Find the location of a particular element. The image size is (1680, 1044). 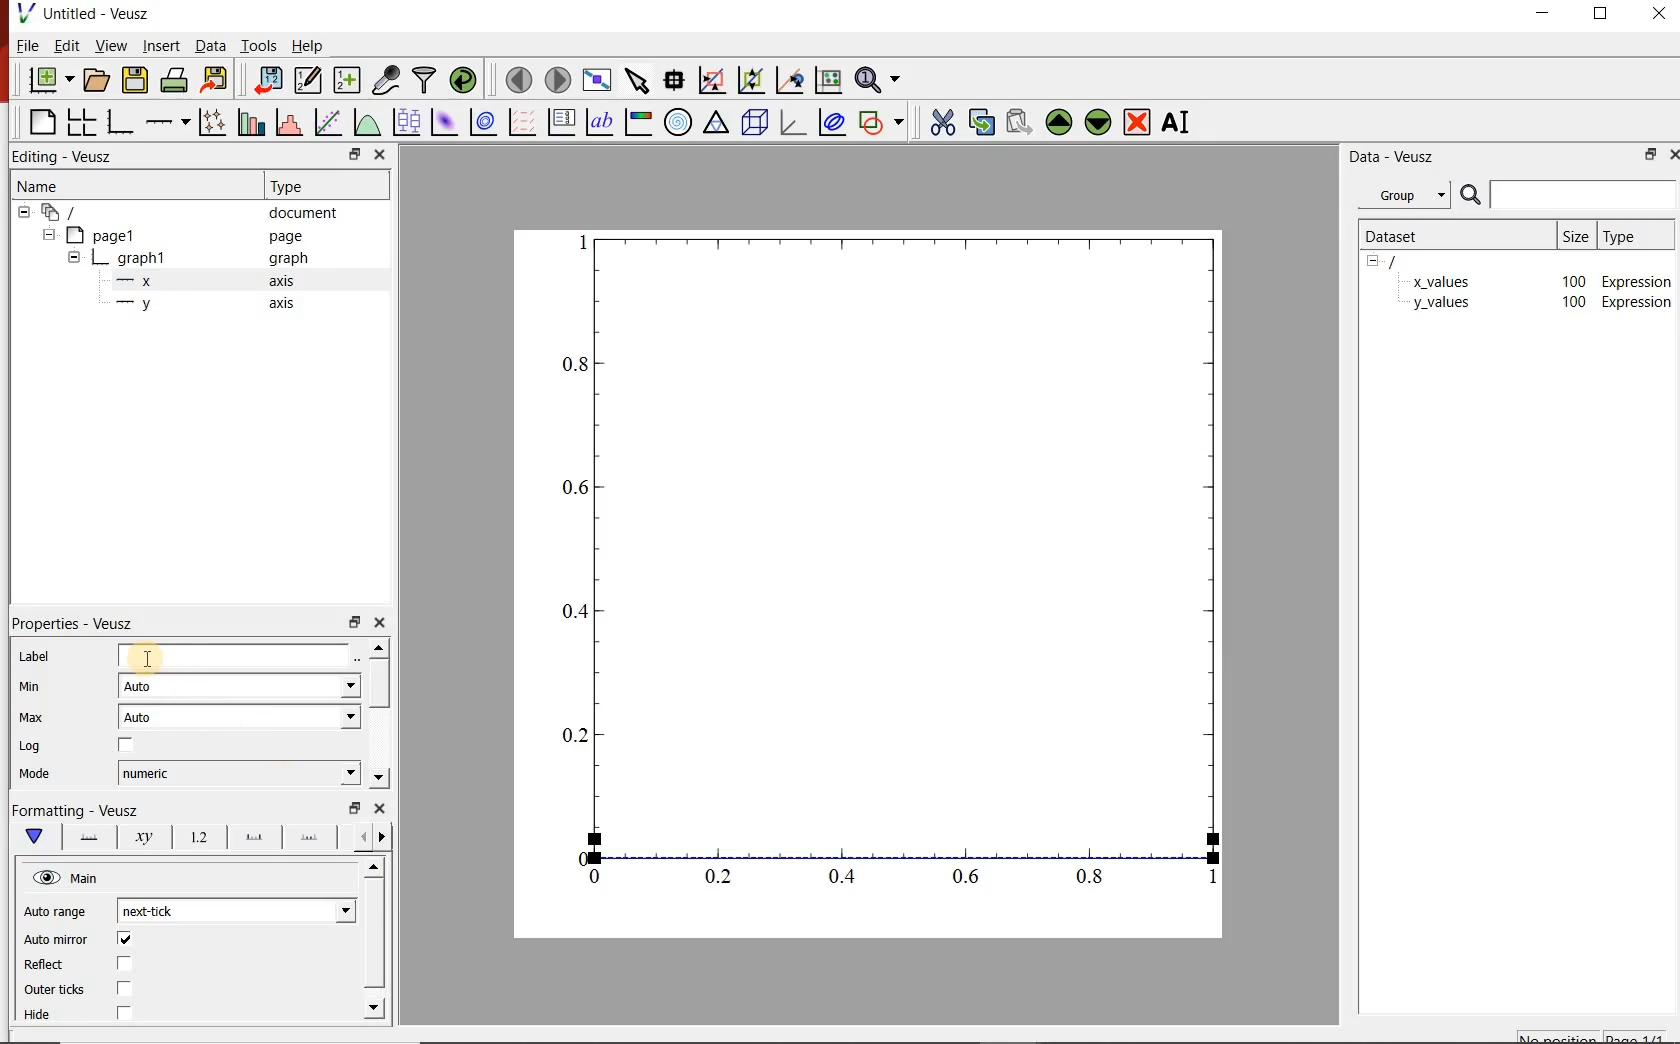

view plot fullscreen is located at coordinates (600, 80).